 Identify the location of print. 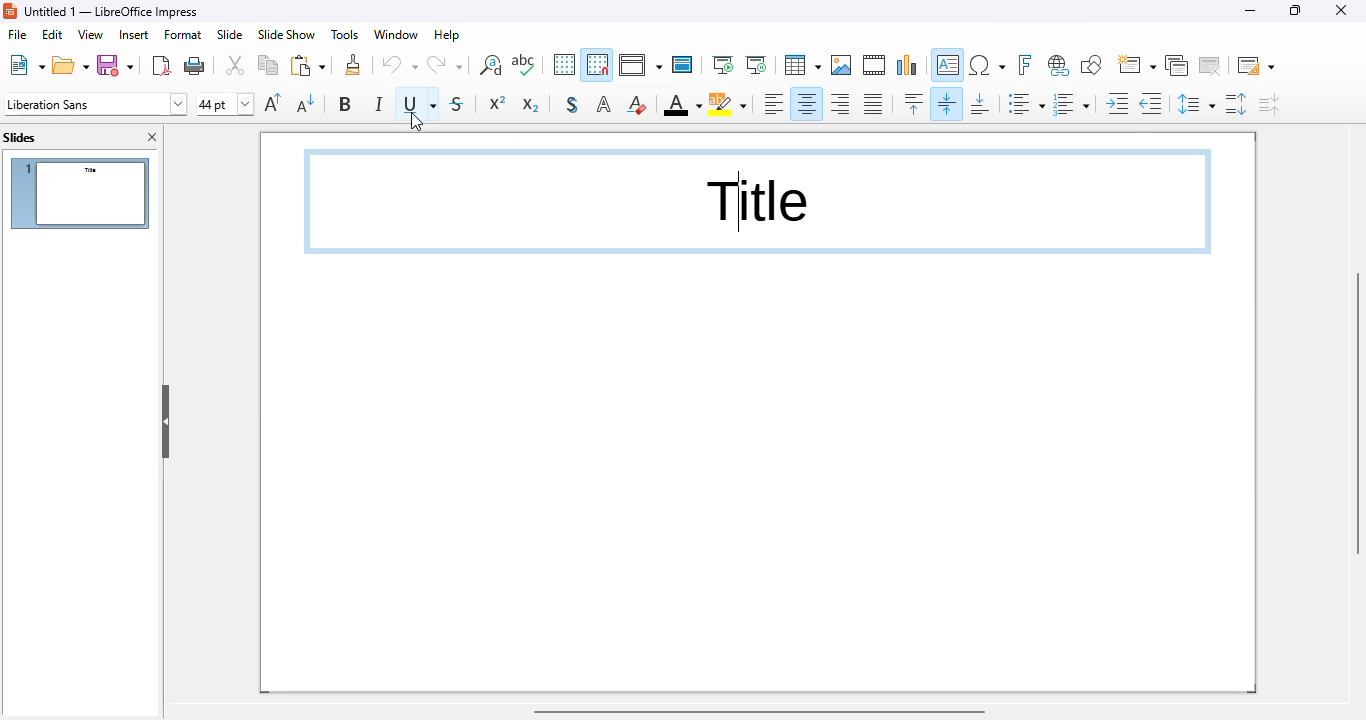
(196, 65).